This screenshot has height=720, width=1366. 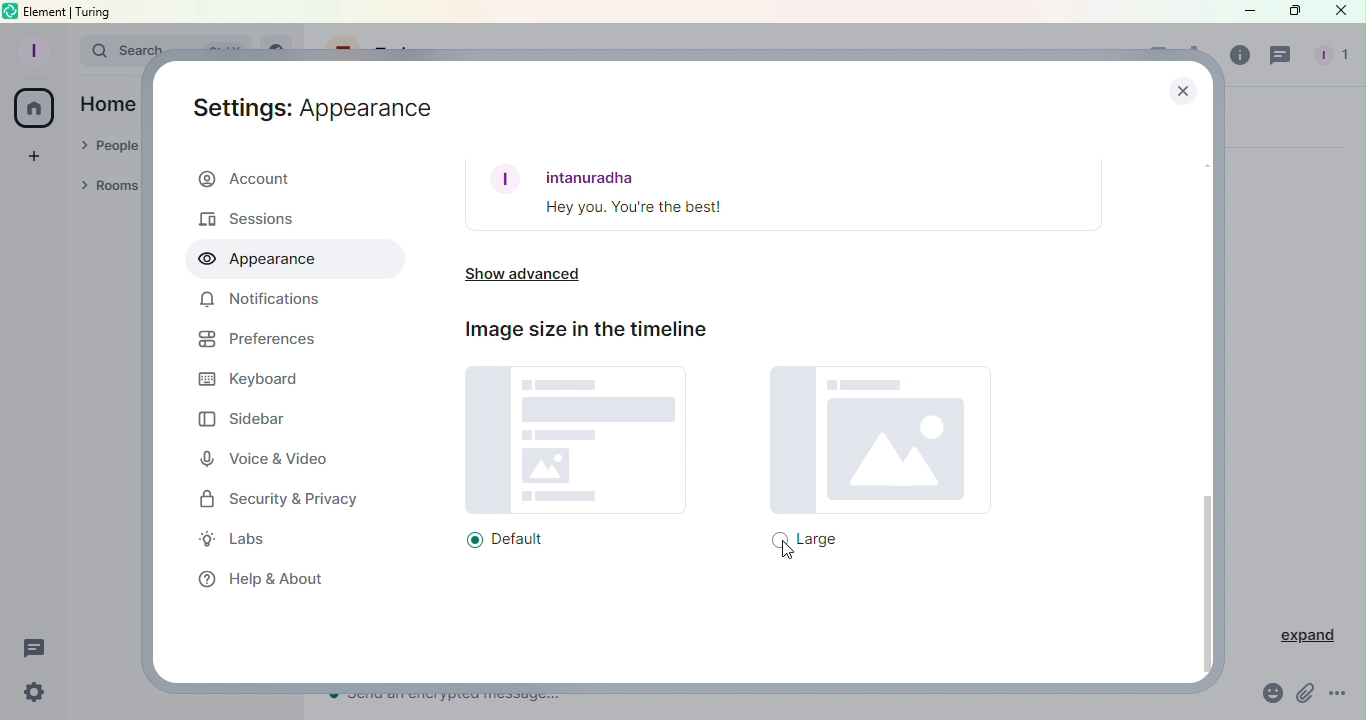 What do you see at coordinates (284, 501) in the screenshot?
I see `Security and privacy` at bounding box center [284, 501].